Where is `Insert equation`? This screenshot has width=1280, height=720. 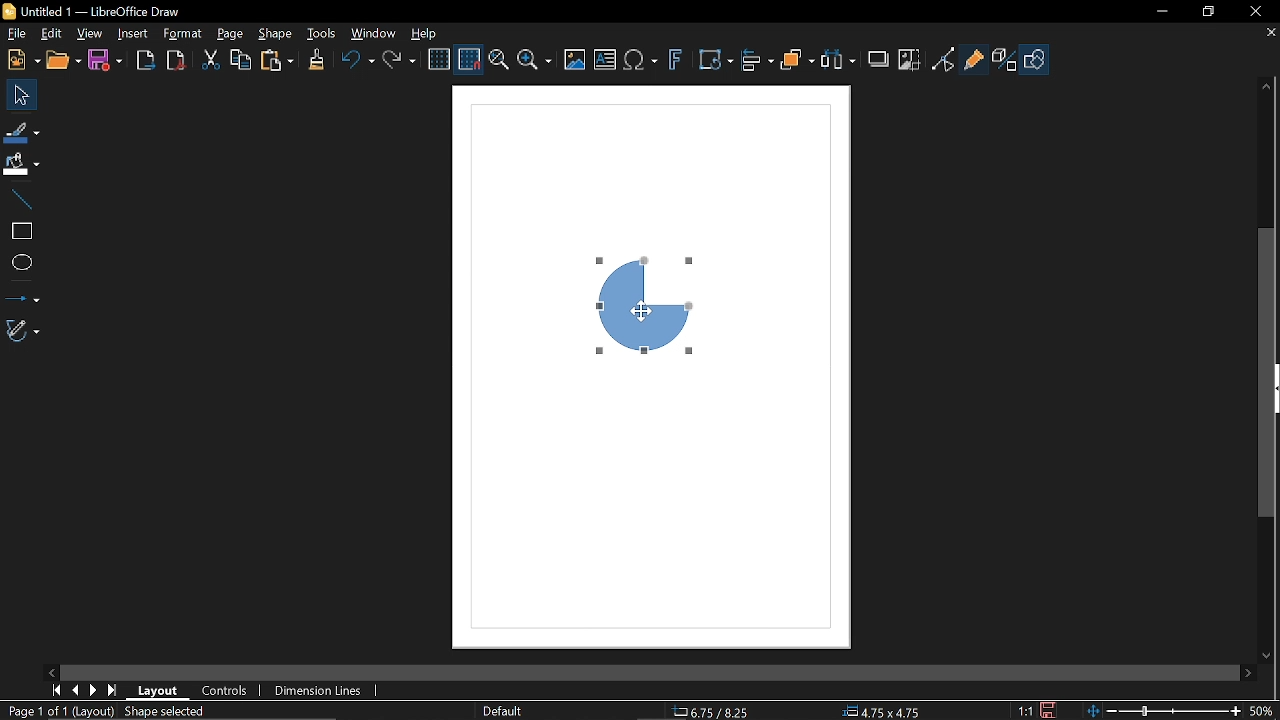
Insert equation is located at coordinates (641, 61).